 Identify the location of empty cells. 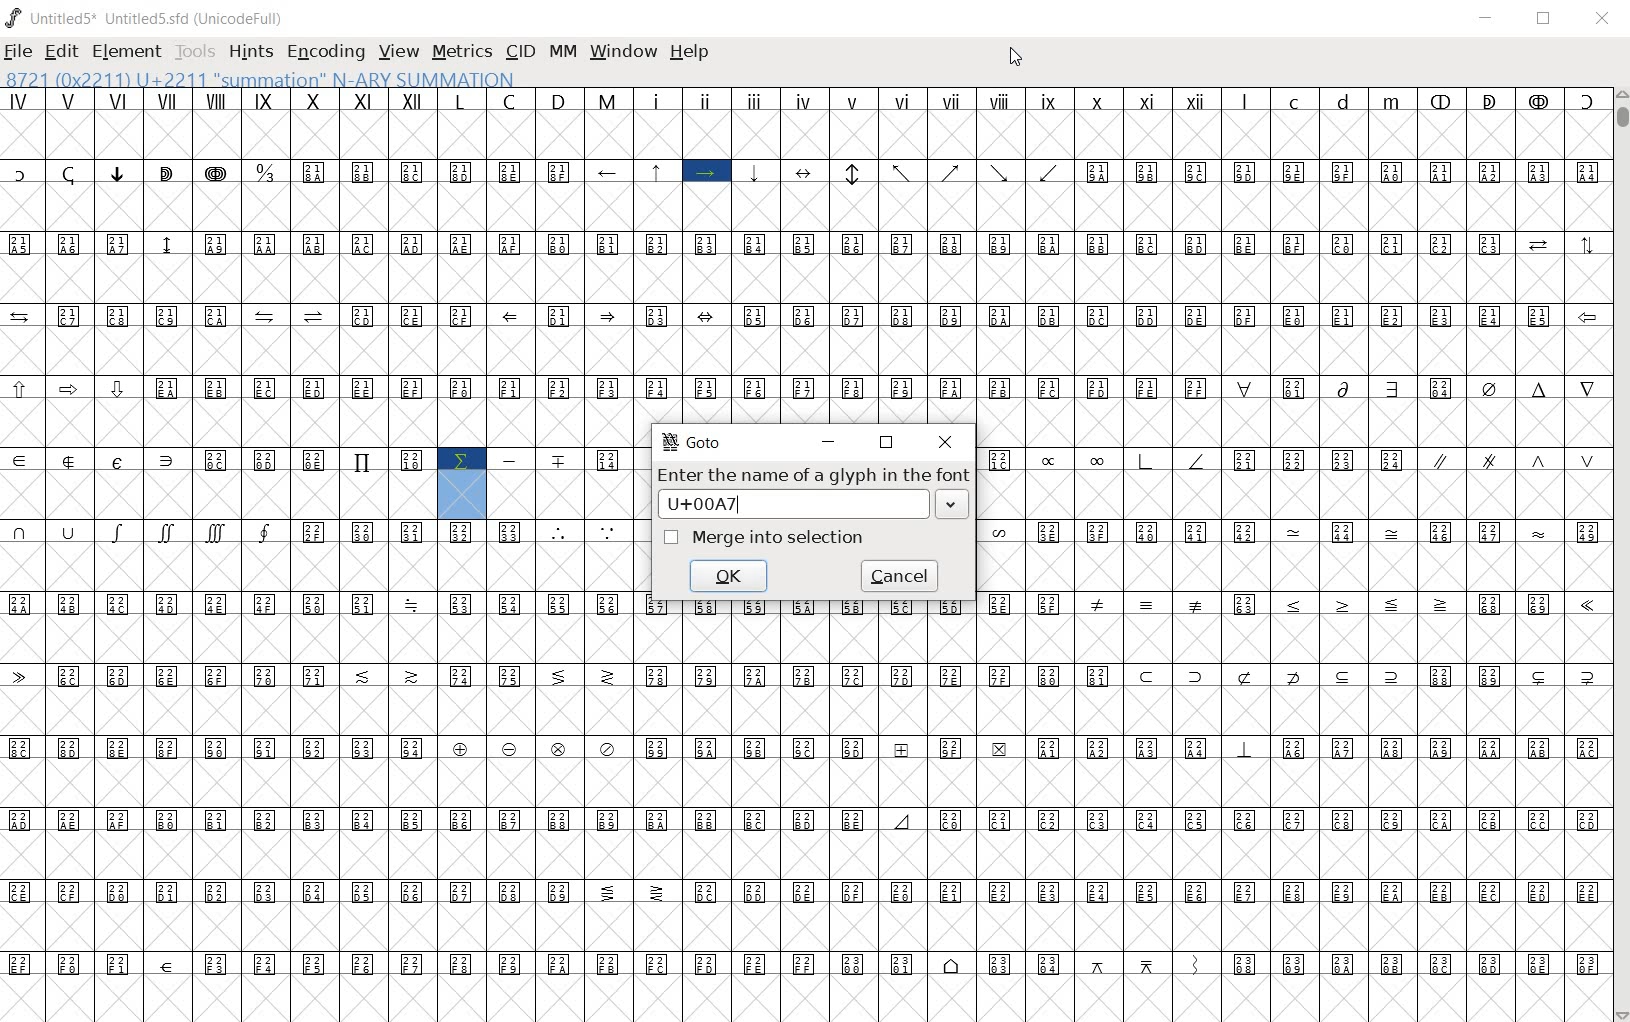
(807, 853).